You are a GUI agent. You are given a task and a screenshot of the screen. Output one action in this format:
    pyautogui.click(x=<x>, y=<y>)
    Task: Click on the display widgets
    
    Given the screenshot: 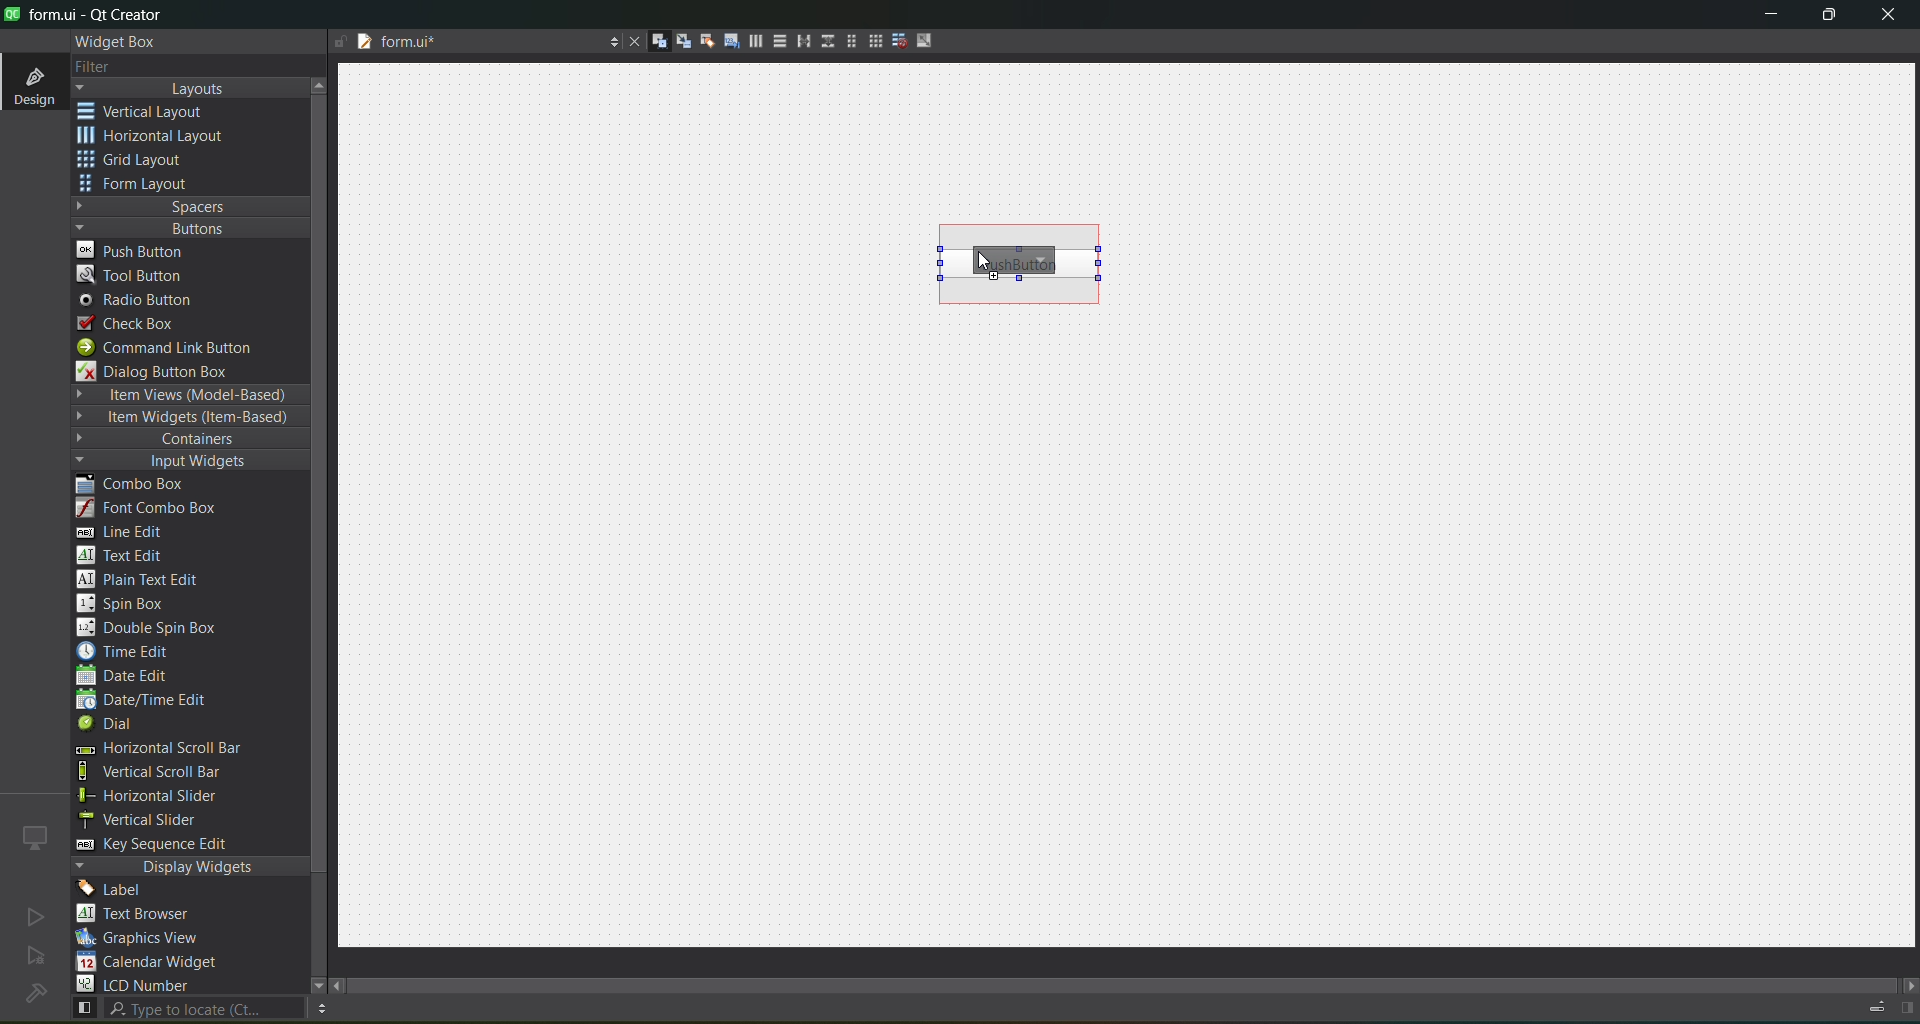 What is the action you would take?
    pyautogui.click(x=191, y=867)
    